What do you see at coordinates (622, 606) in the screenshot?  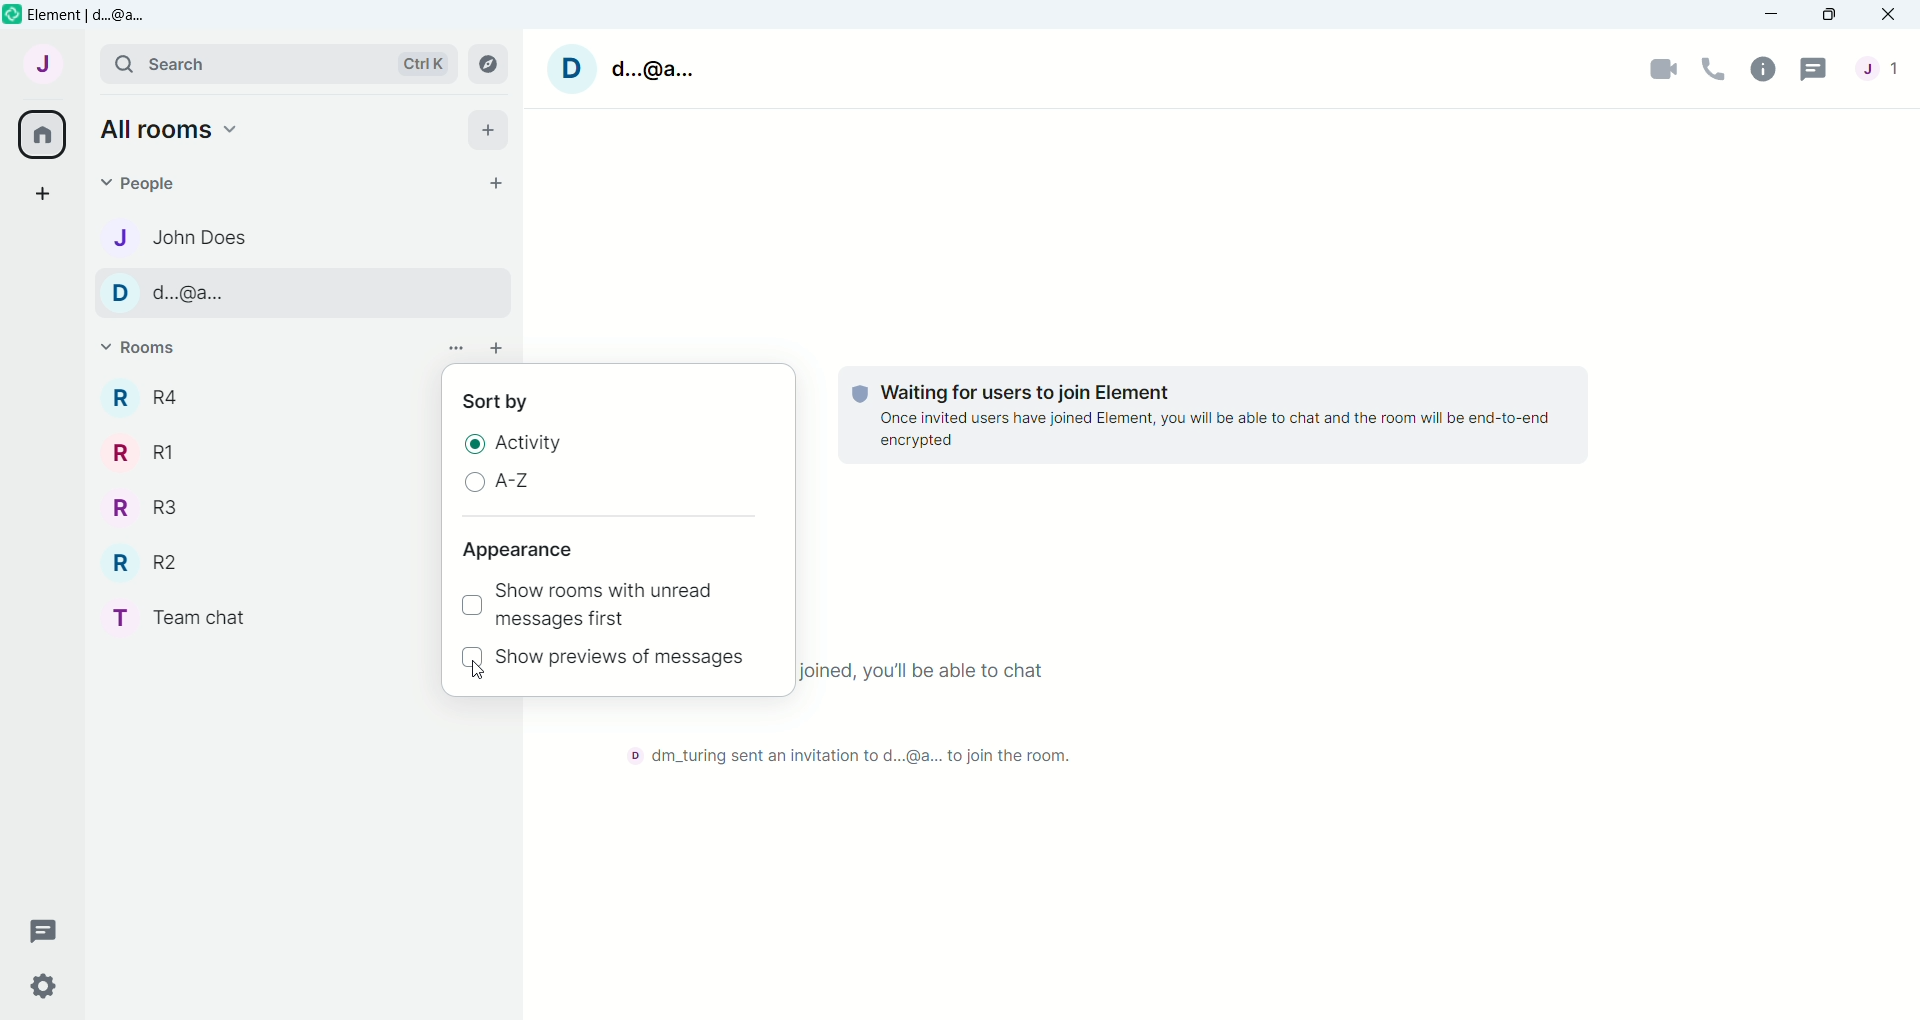 I see `Show rooms with unread messages first` at bounding box center [622, 606].